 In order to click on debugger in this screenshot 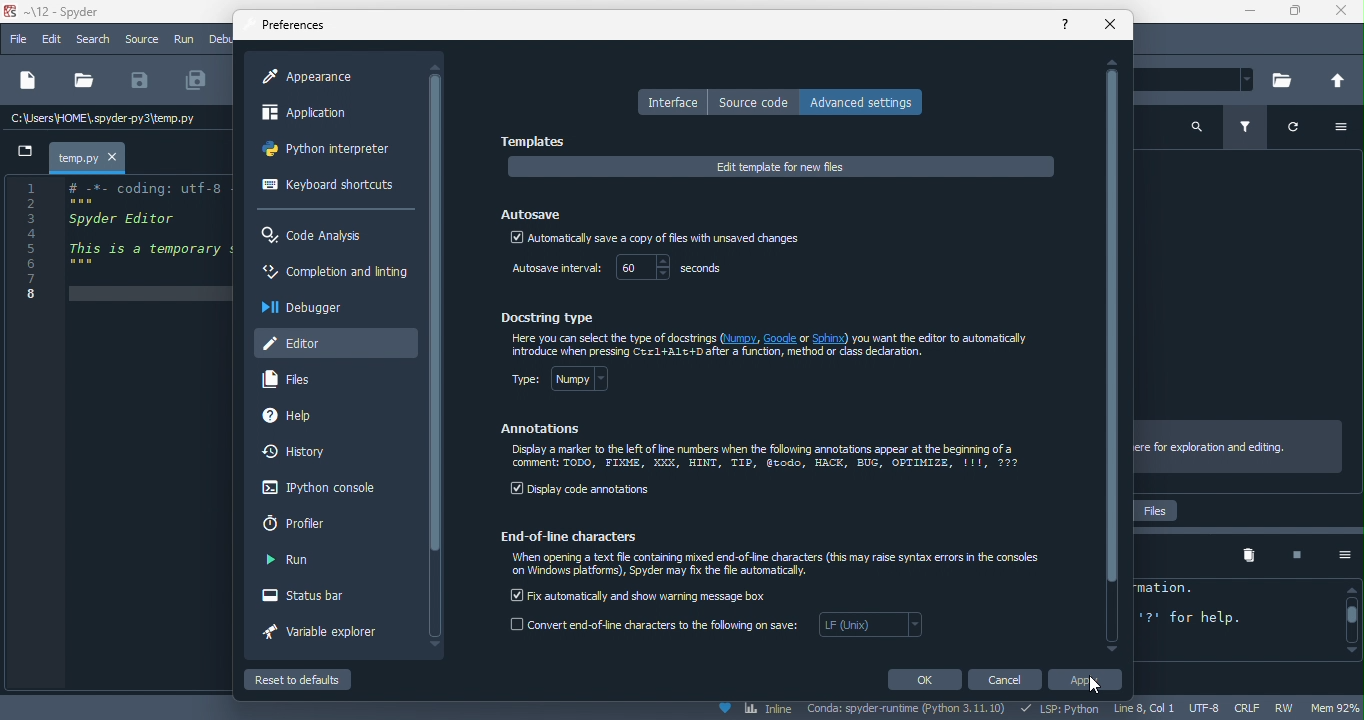, I will do `click(309, 307)`.